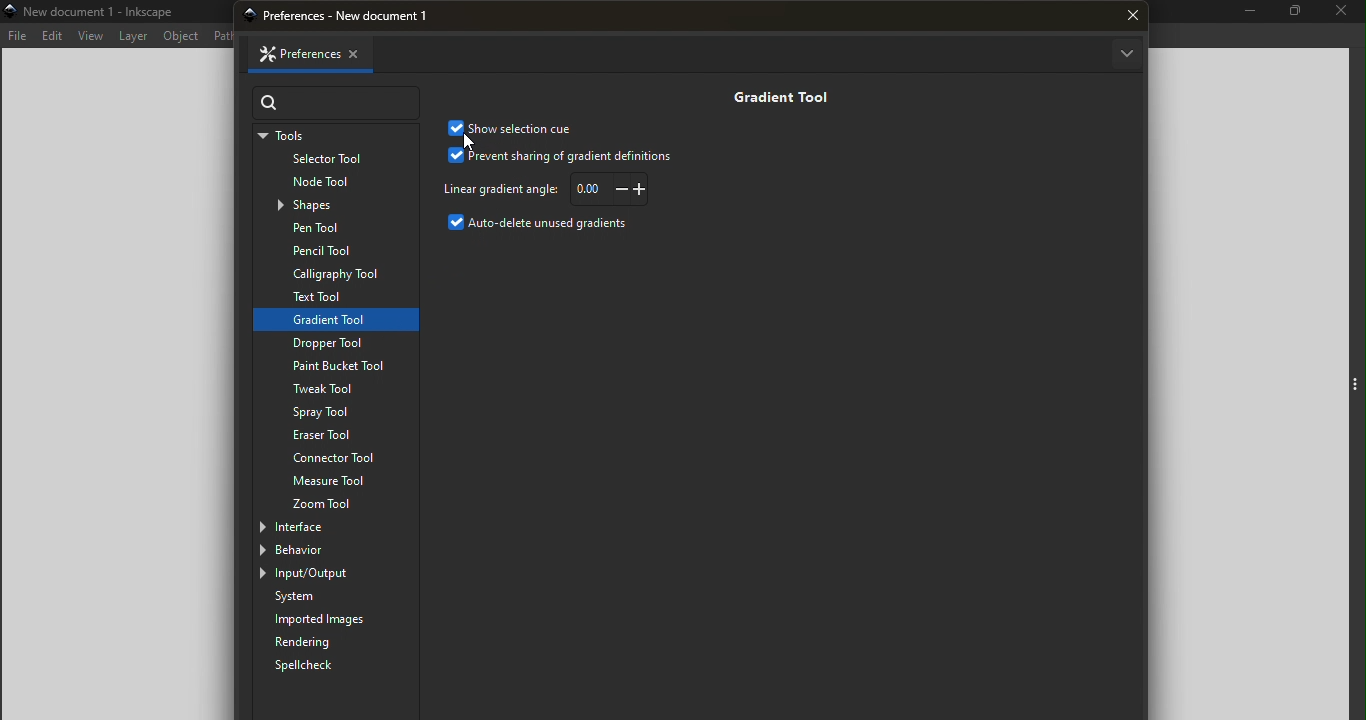 The height and width of the screenshot is (720, 1366). What do you see at coordinates (333, 161) in the screenshot?
I see `Selector tool` at bounding box center [333, 161].